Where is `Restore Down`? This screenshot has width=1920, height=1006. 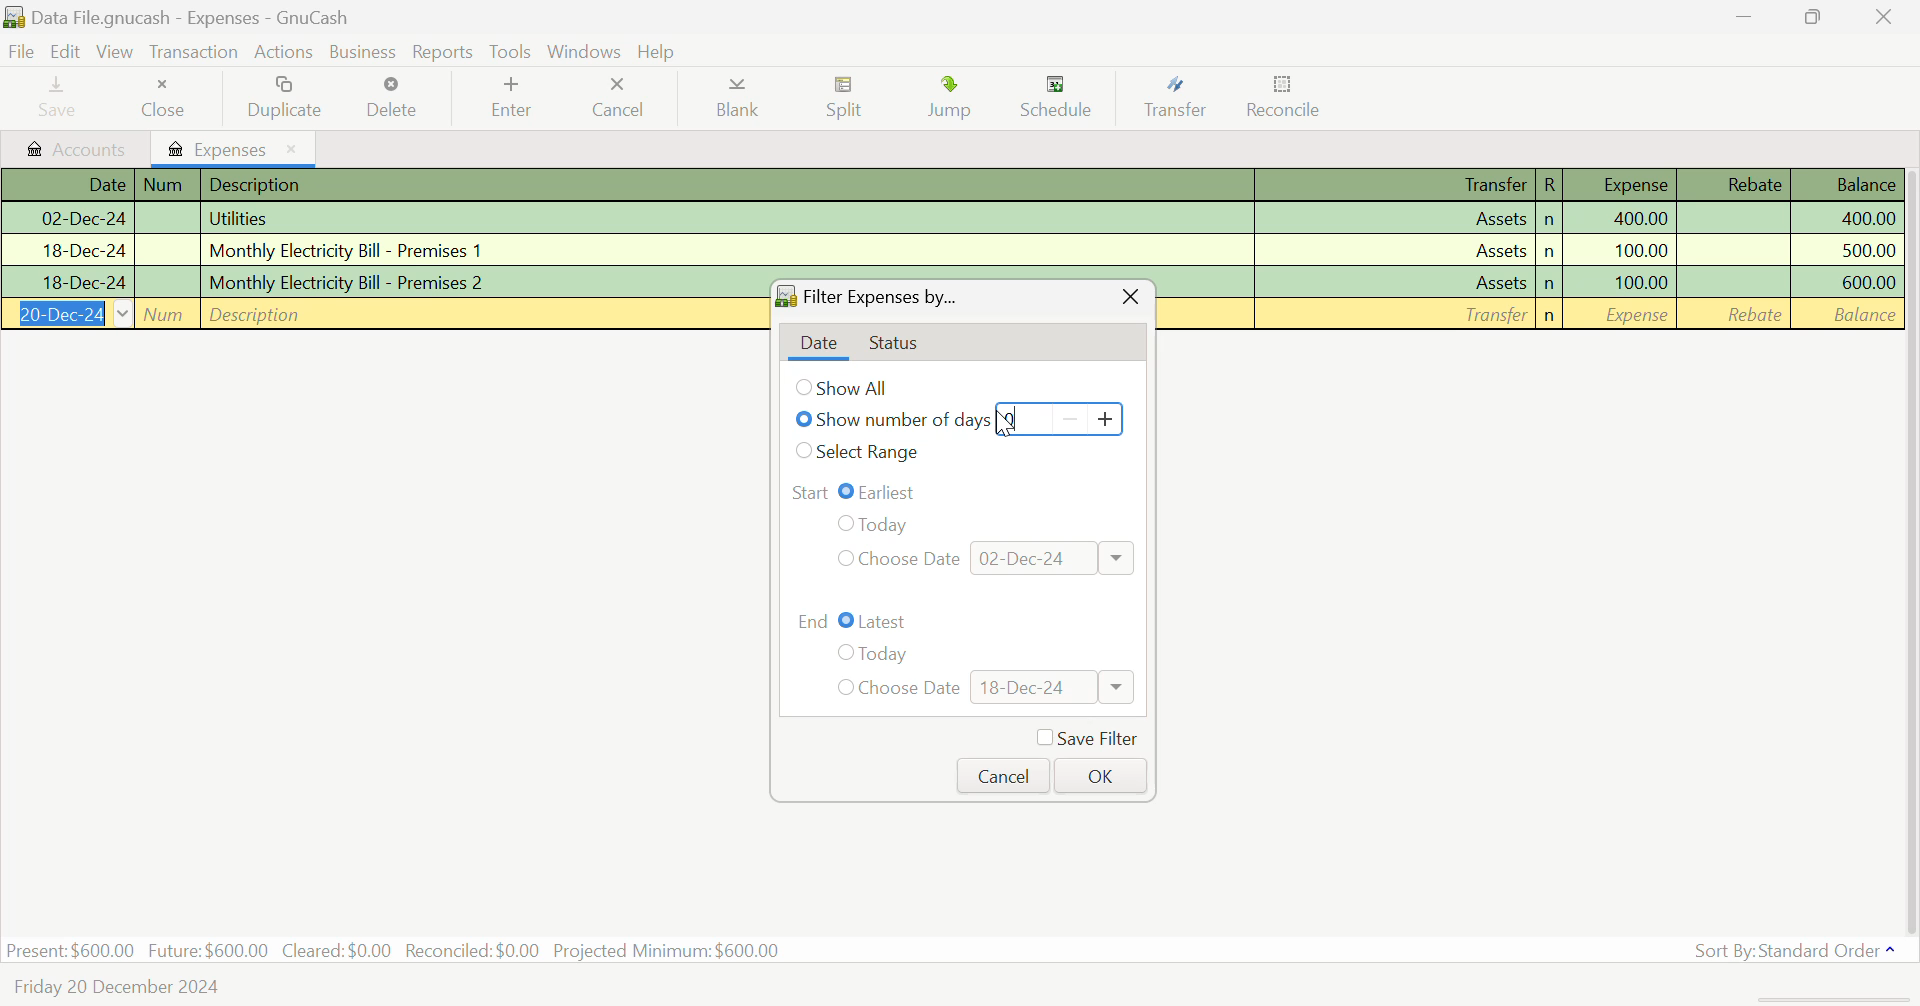
Restore Down is located at coordinates (1753, 17).